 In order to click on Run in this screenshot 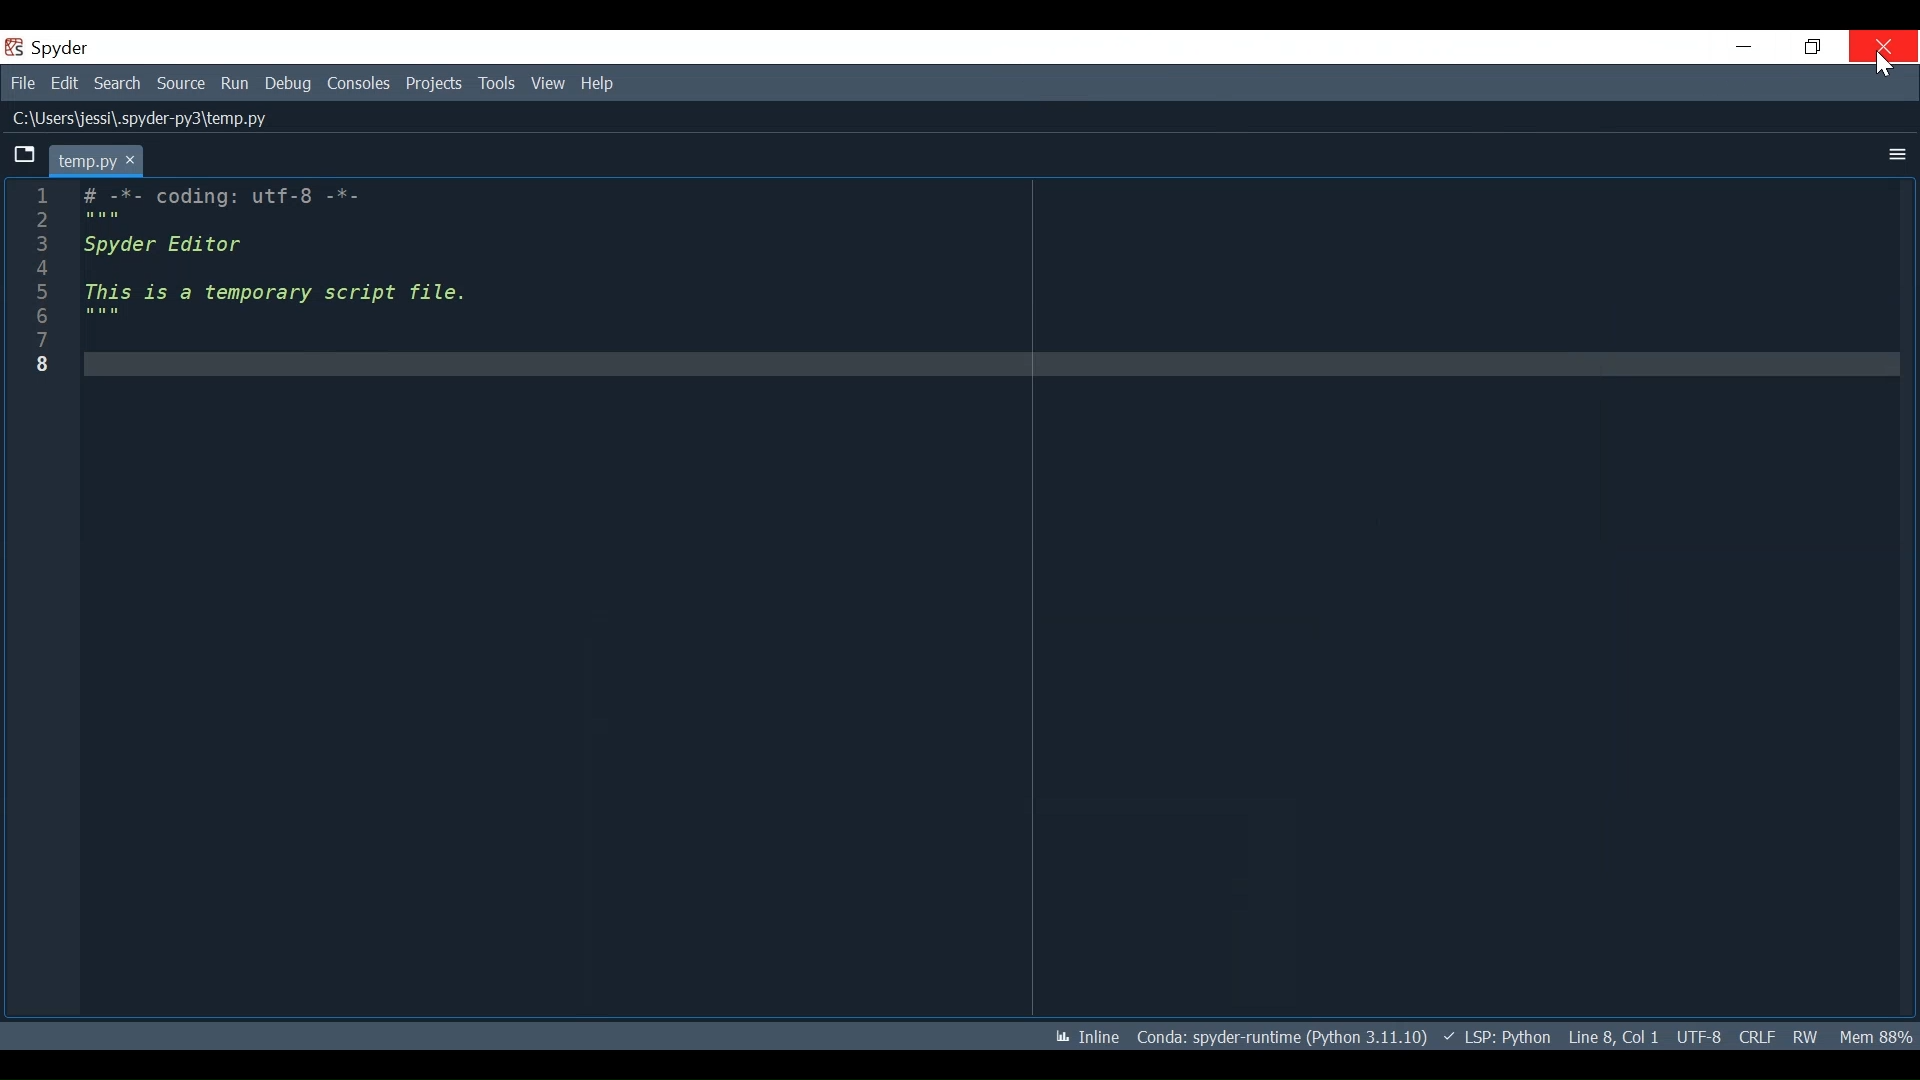, I will do `click(236, 83)`.